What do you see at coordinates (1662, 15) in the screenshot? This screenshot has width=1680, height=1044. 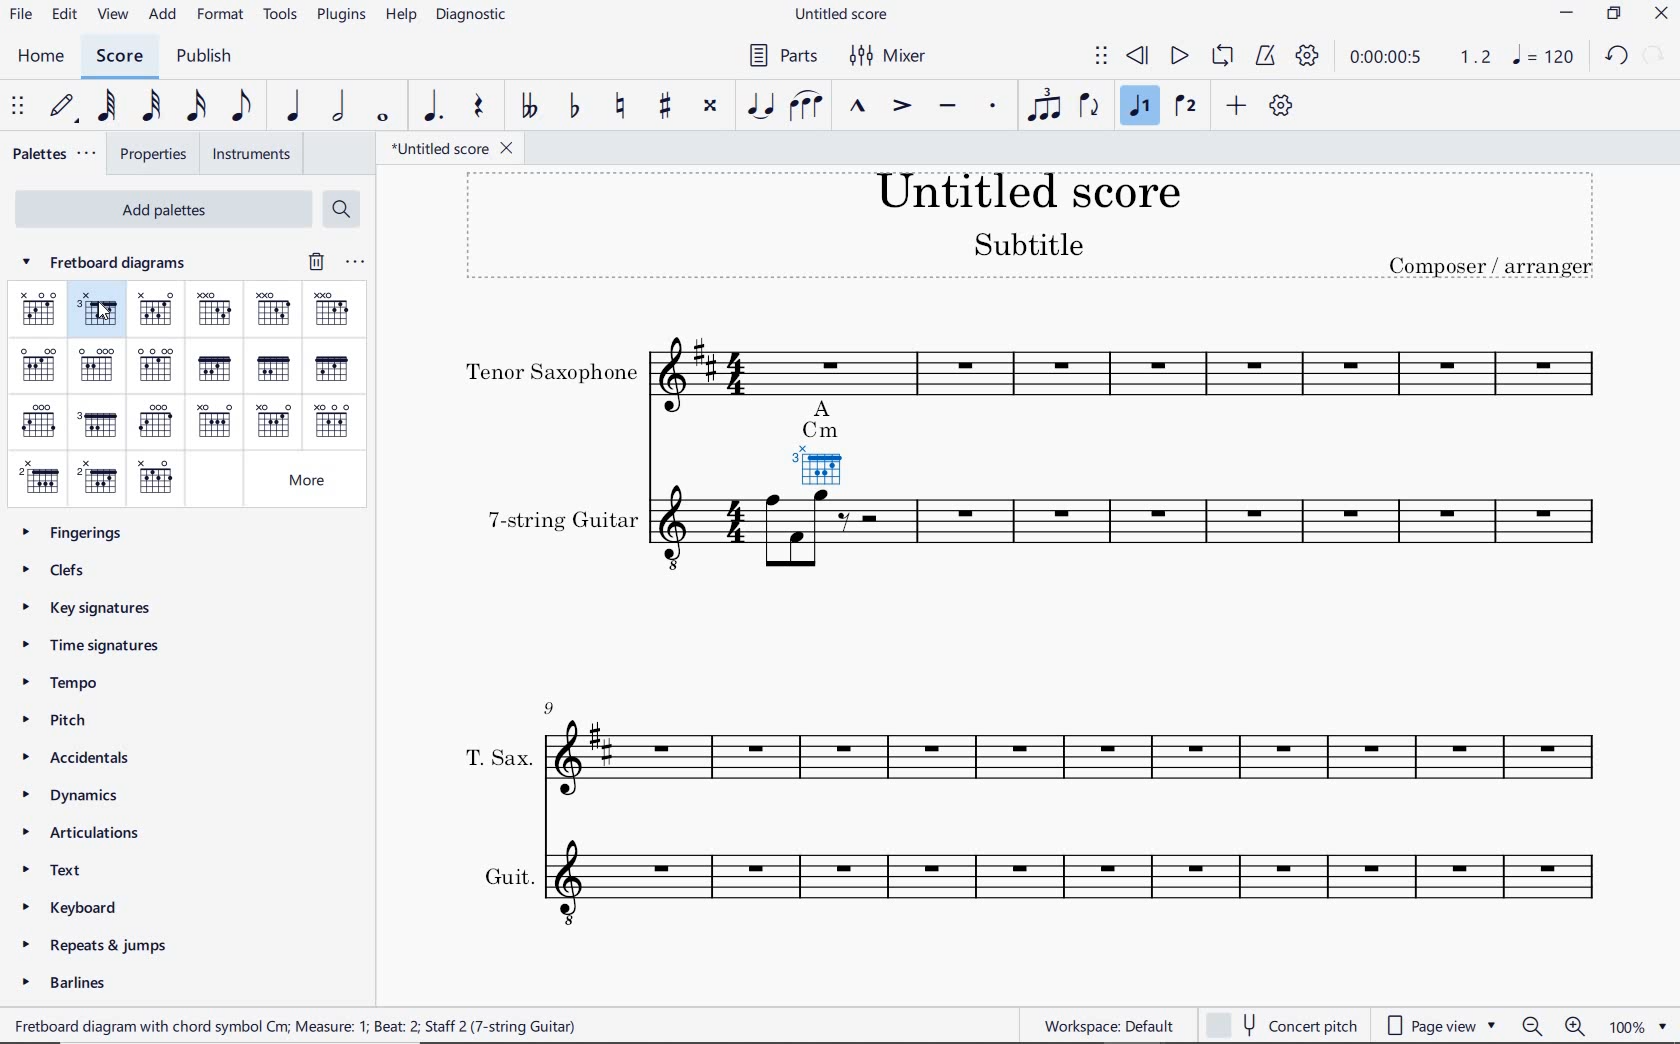 I see `CLOSE` at bounding box center [1662, 15].